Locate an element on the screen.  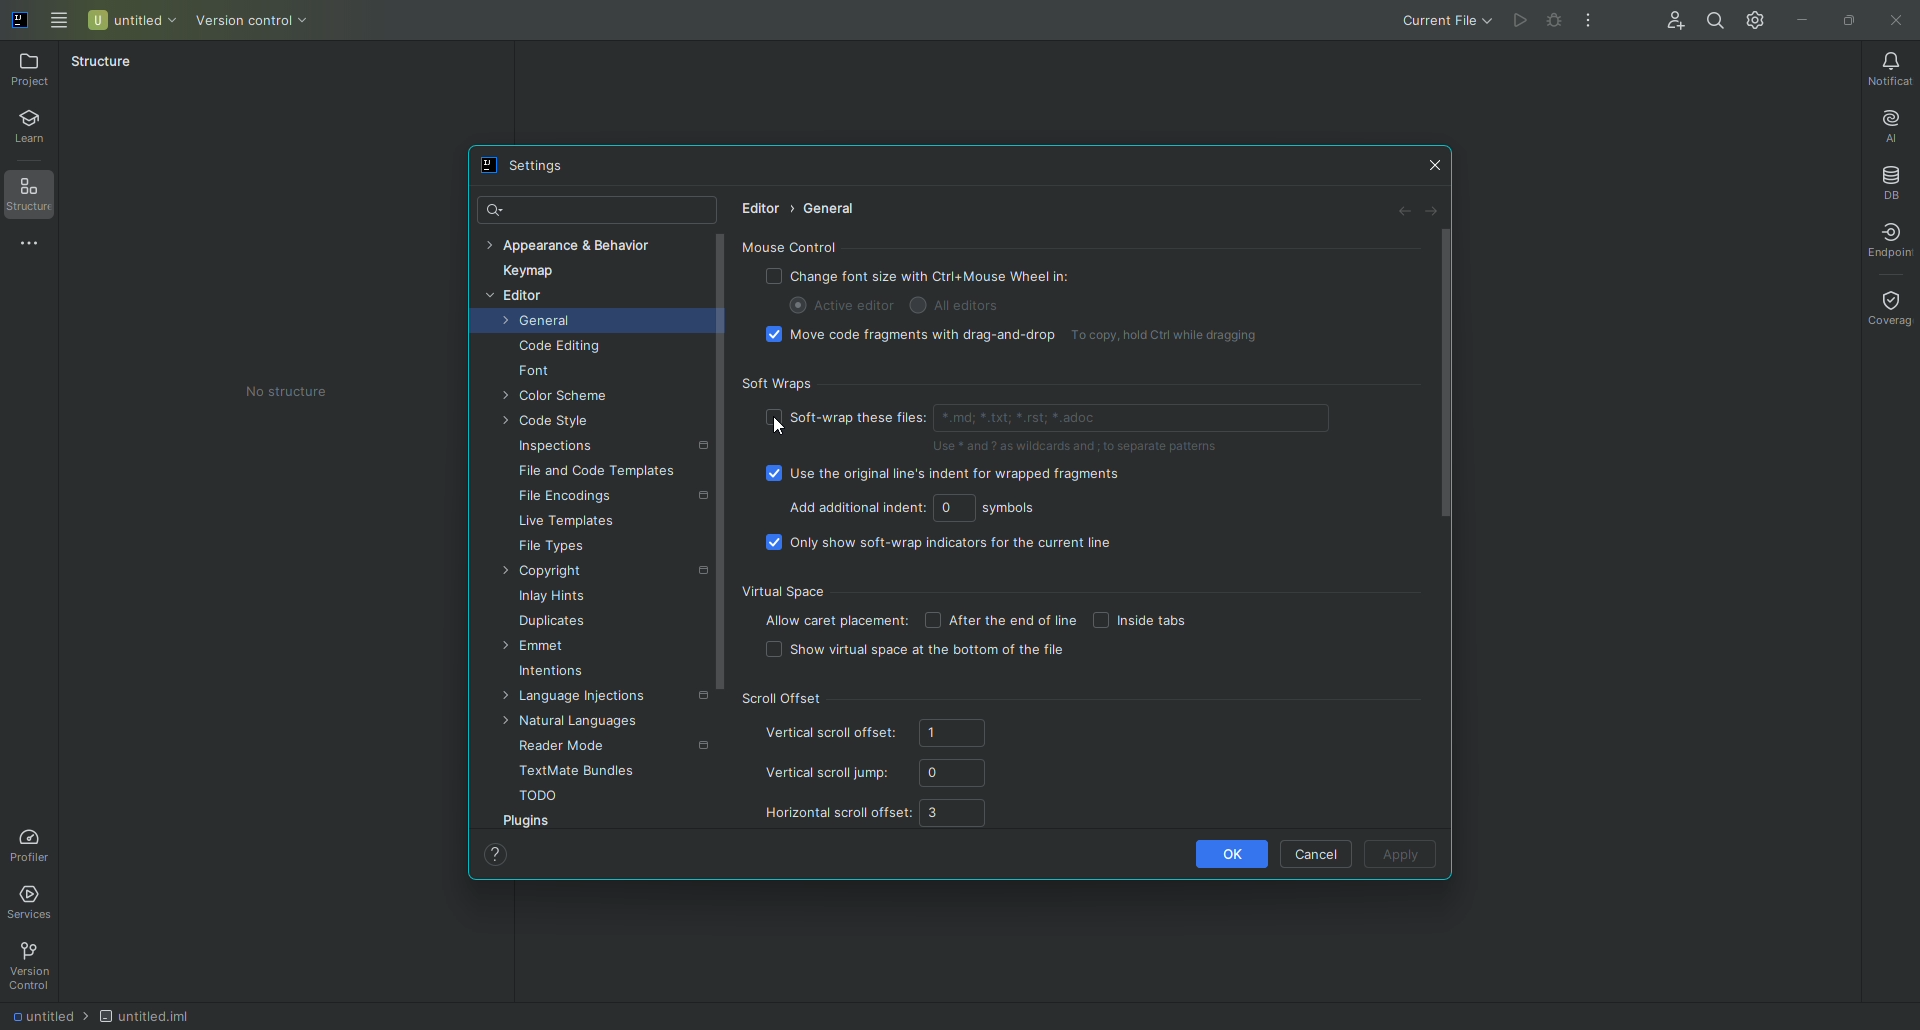
No structure is located at coordinates (297, 395).